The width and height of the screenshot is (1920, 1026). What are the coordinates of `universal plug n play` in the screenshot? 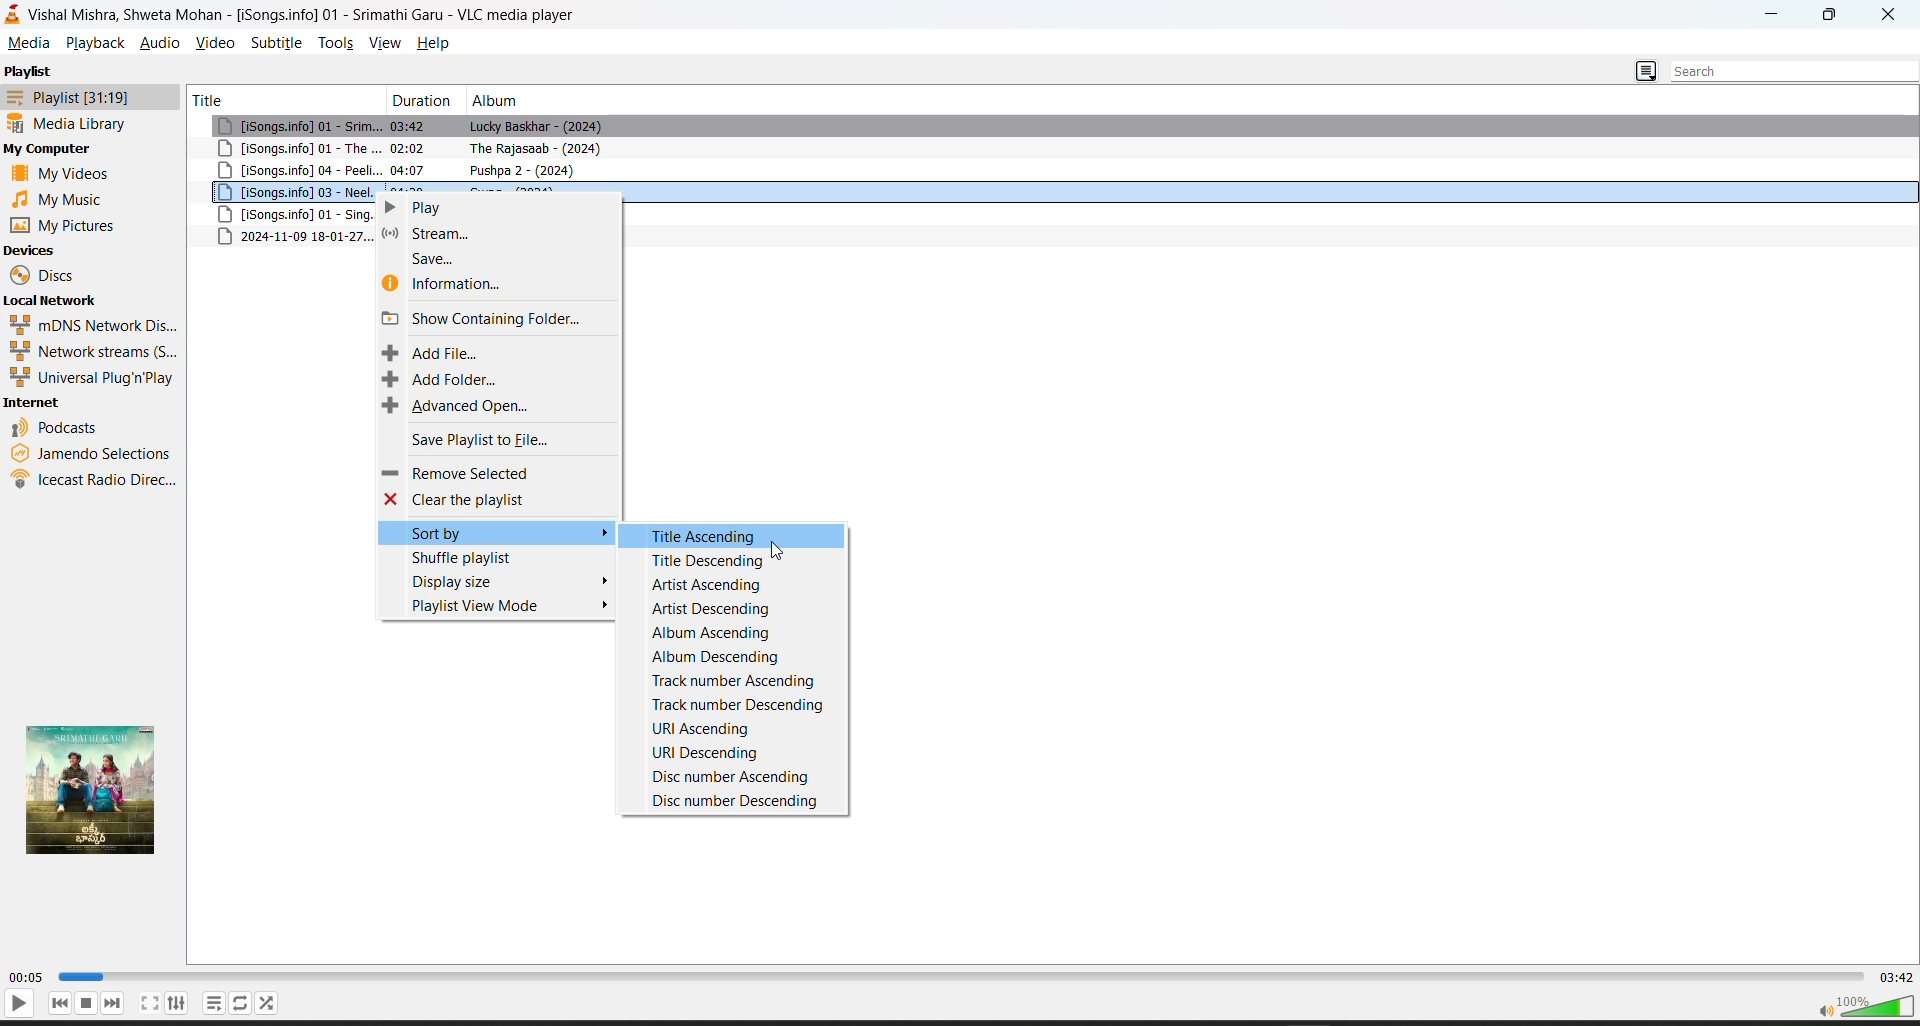 It's located at (93, 377).